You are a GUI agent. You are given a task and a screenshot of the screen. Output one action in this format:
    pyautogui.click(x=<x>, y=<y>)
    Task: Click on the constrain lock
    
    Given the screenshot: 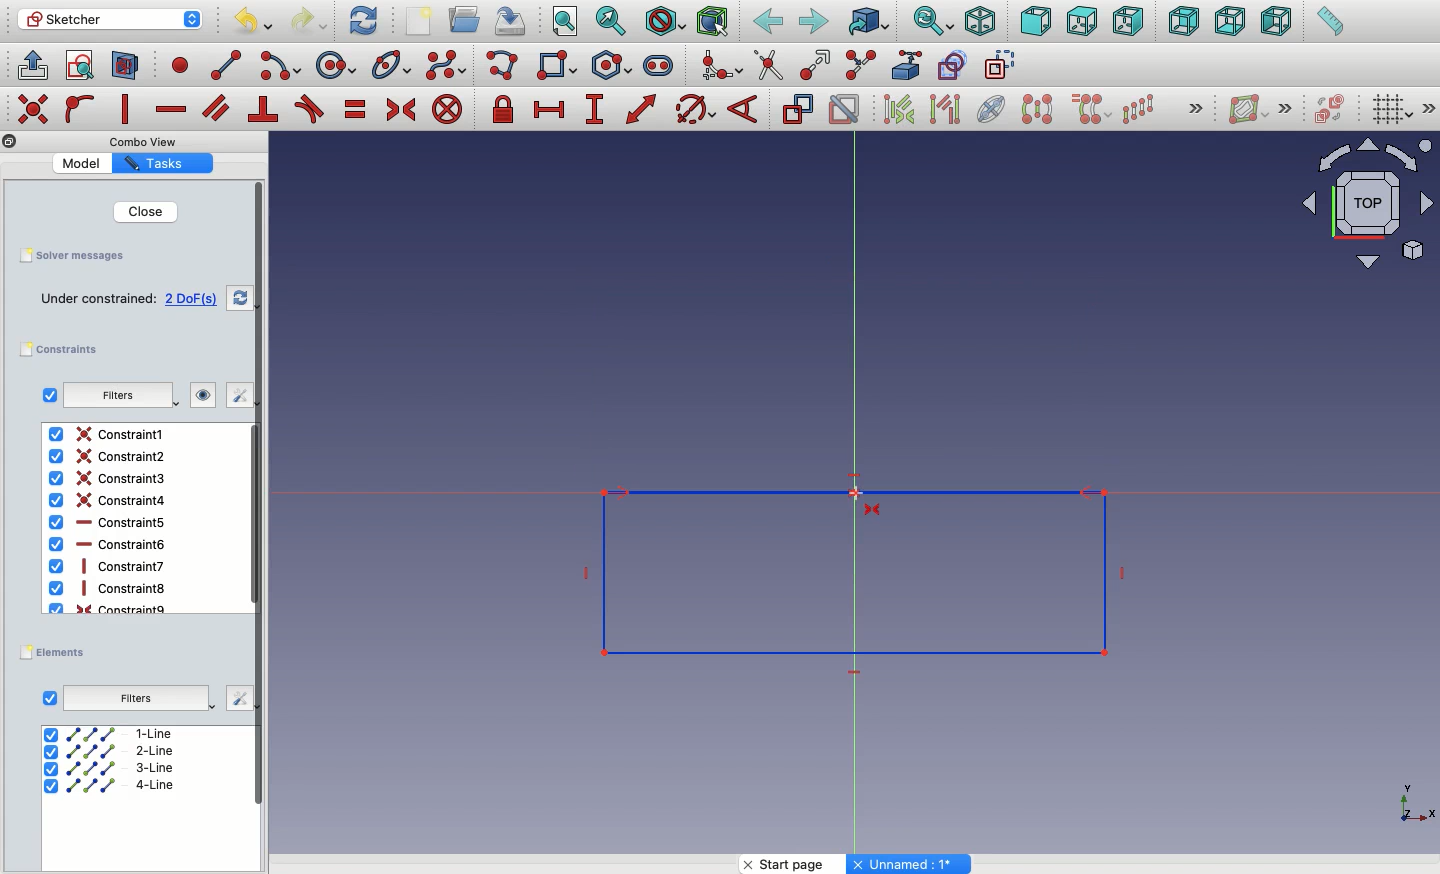 What is the action you would take?
    pyautogui.click(x=506, y=111)
    